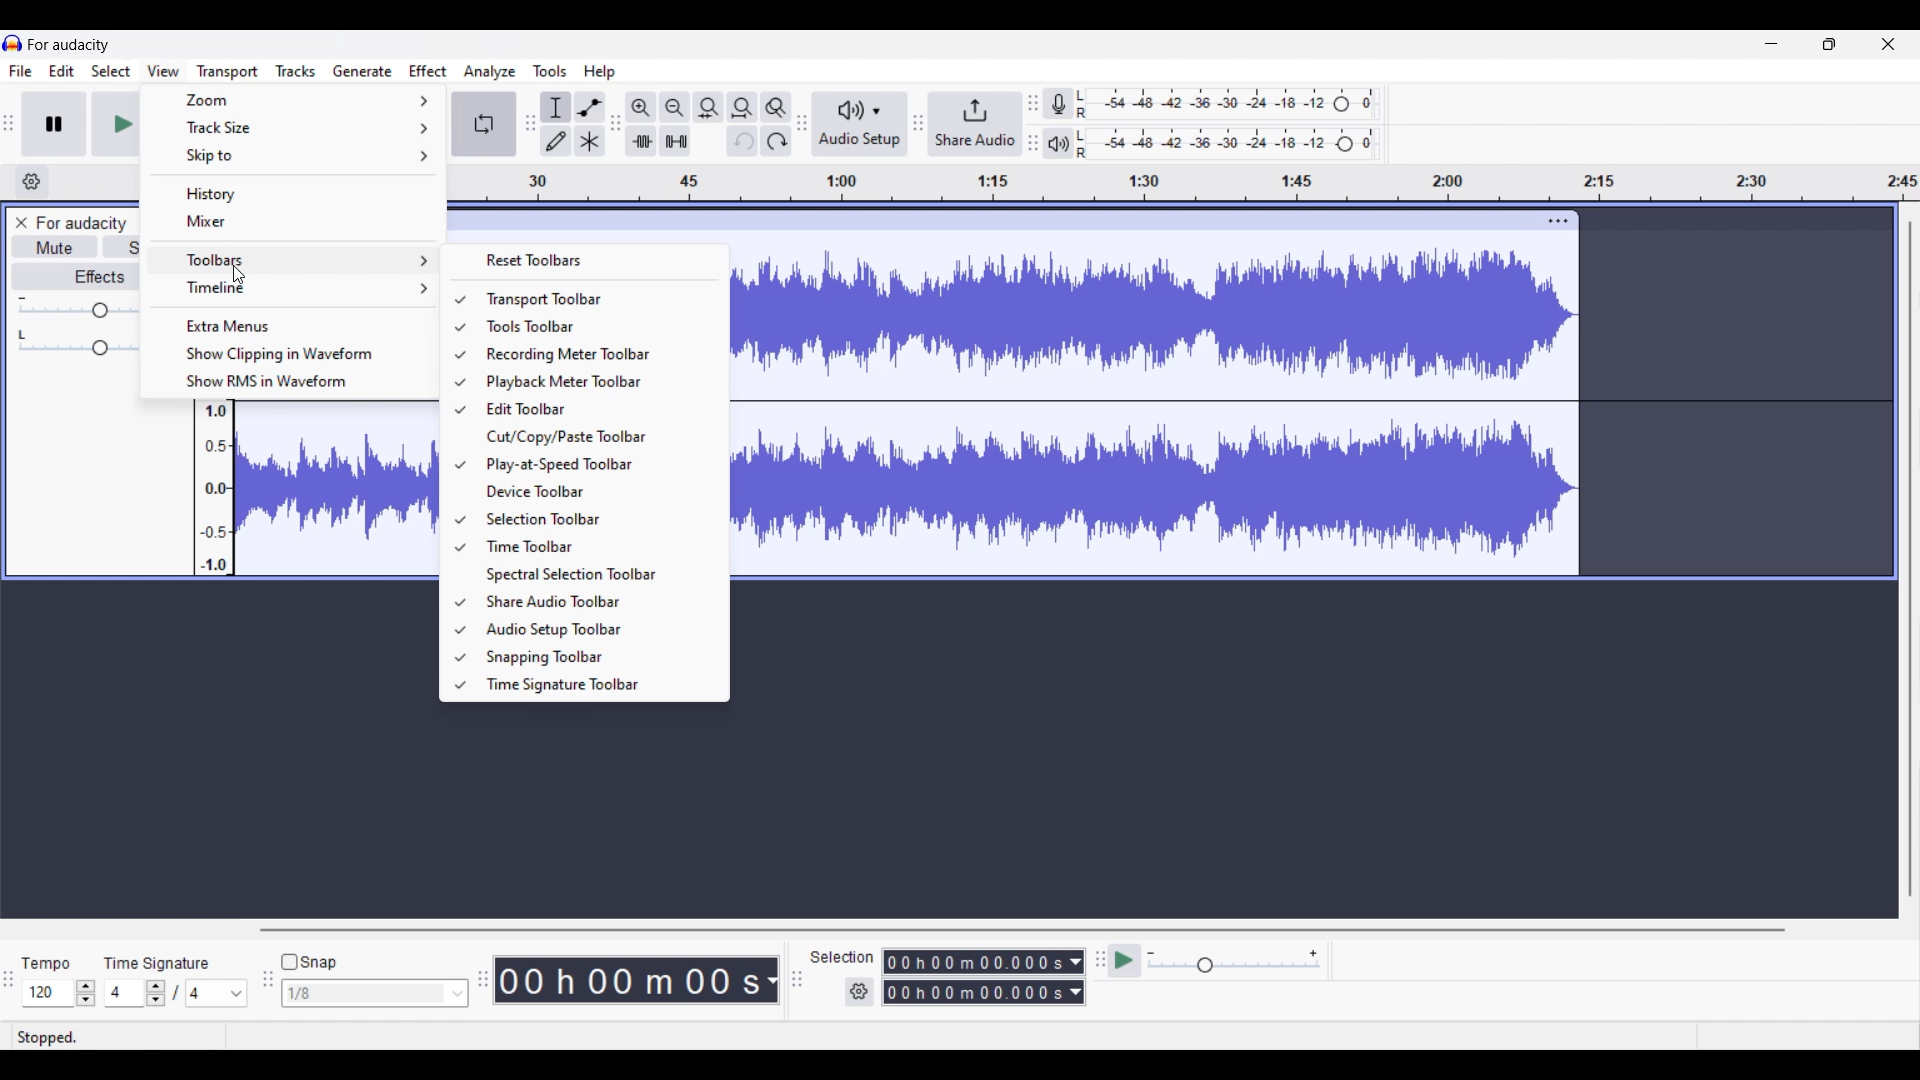 Image resolution: width=1920 pixels, height=1080 pixels. Describe the element at coordinates (376, 993) in the screenshot. I see `Snap options` at that location.